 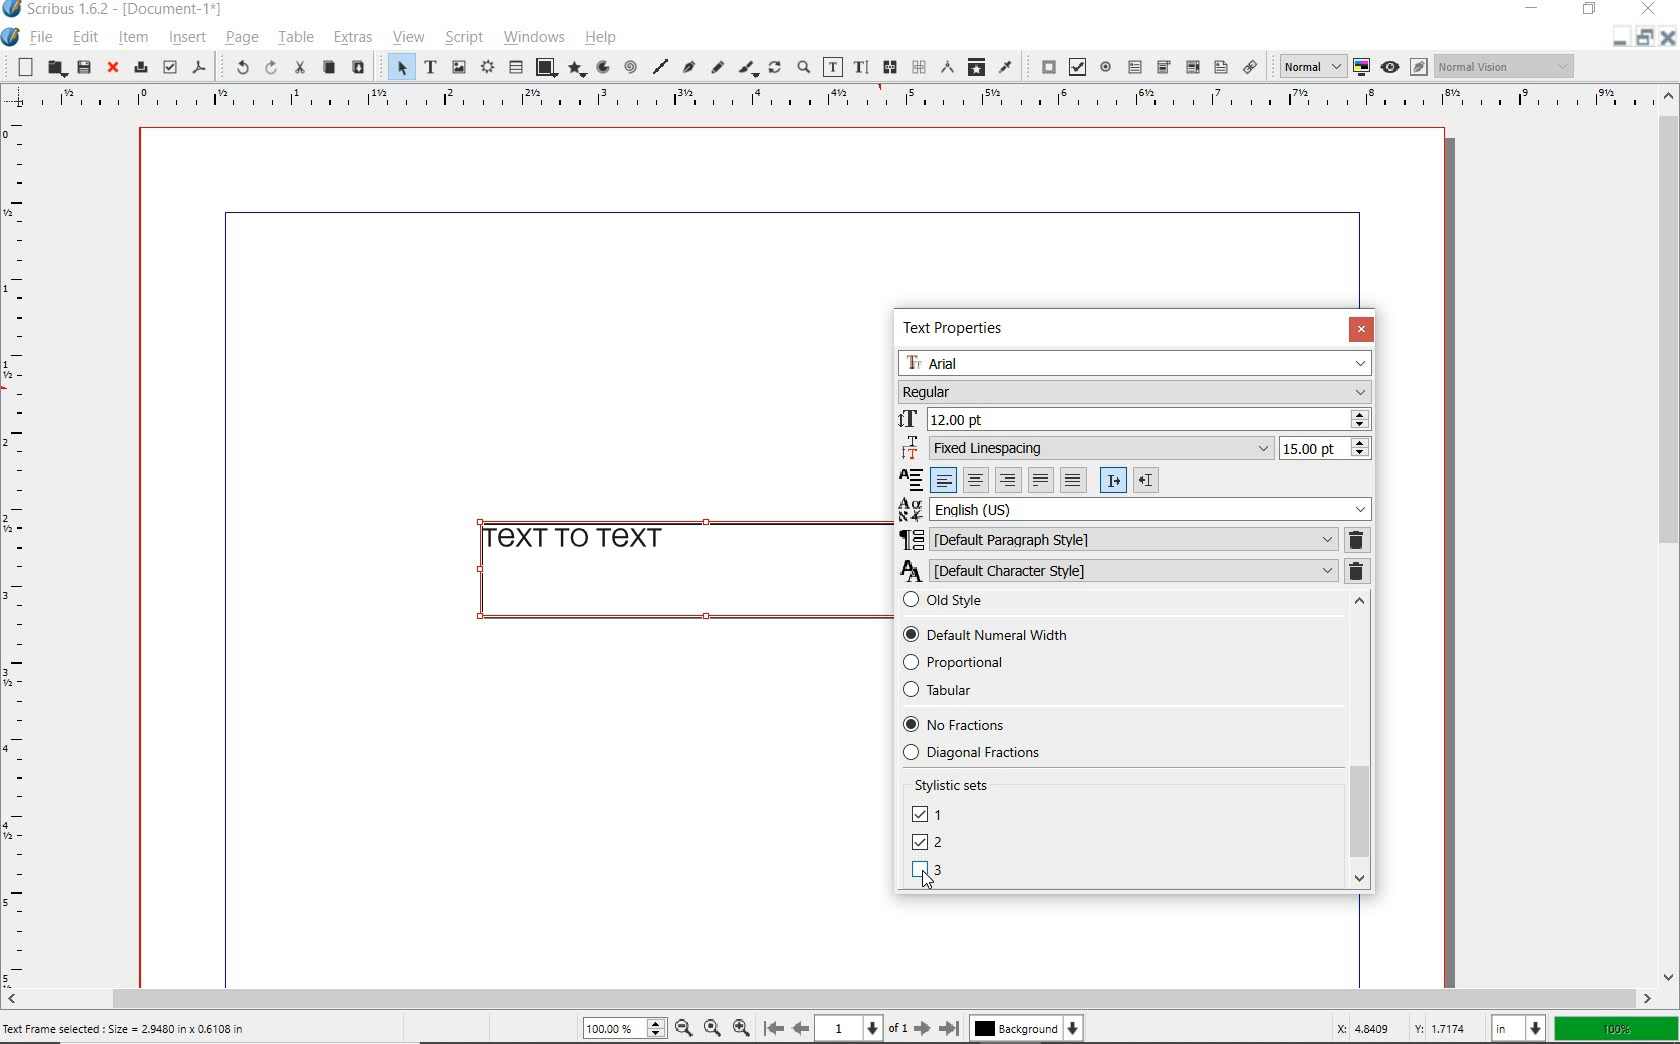 I want to click on Preview mode, so click(x=1389, y=66).